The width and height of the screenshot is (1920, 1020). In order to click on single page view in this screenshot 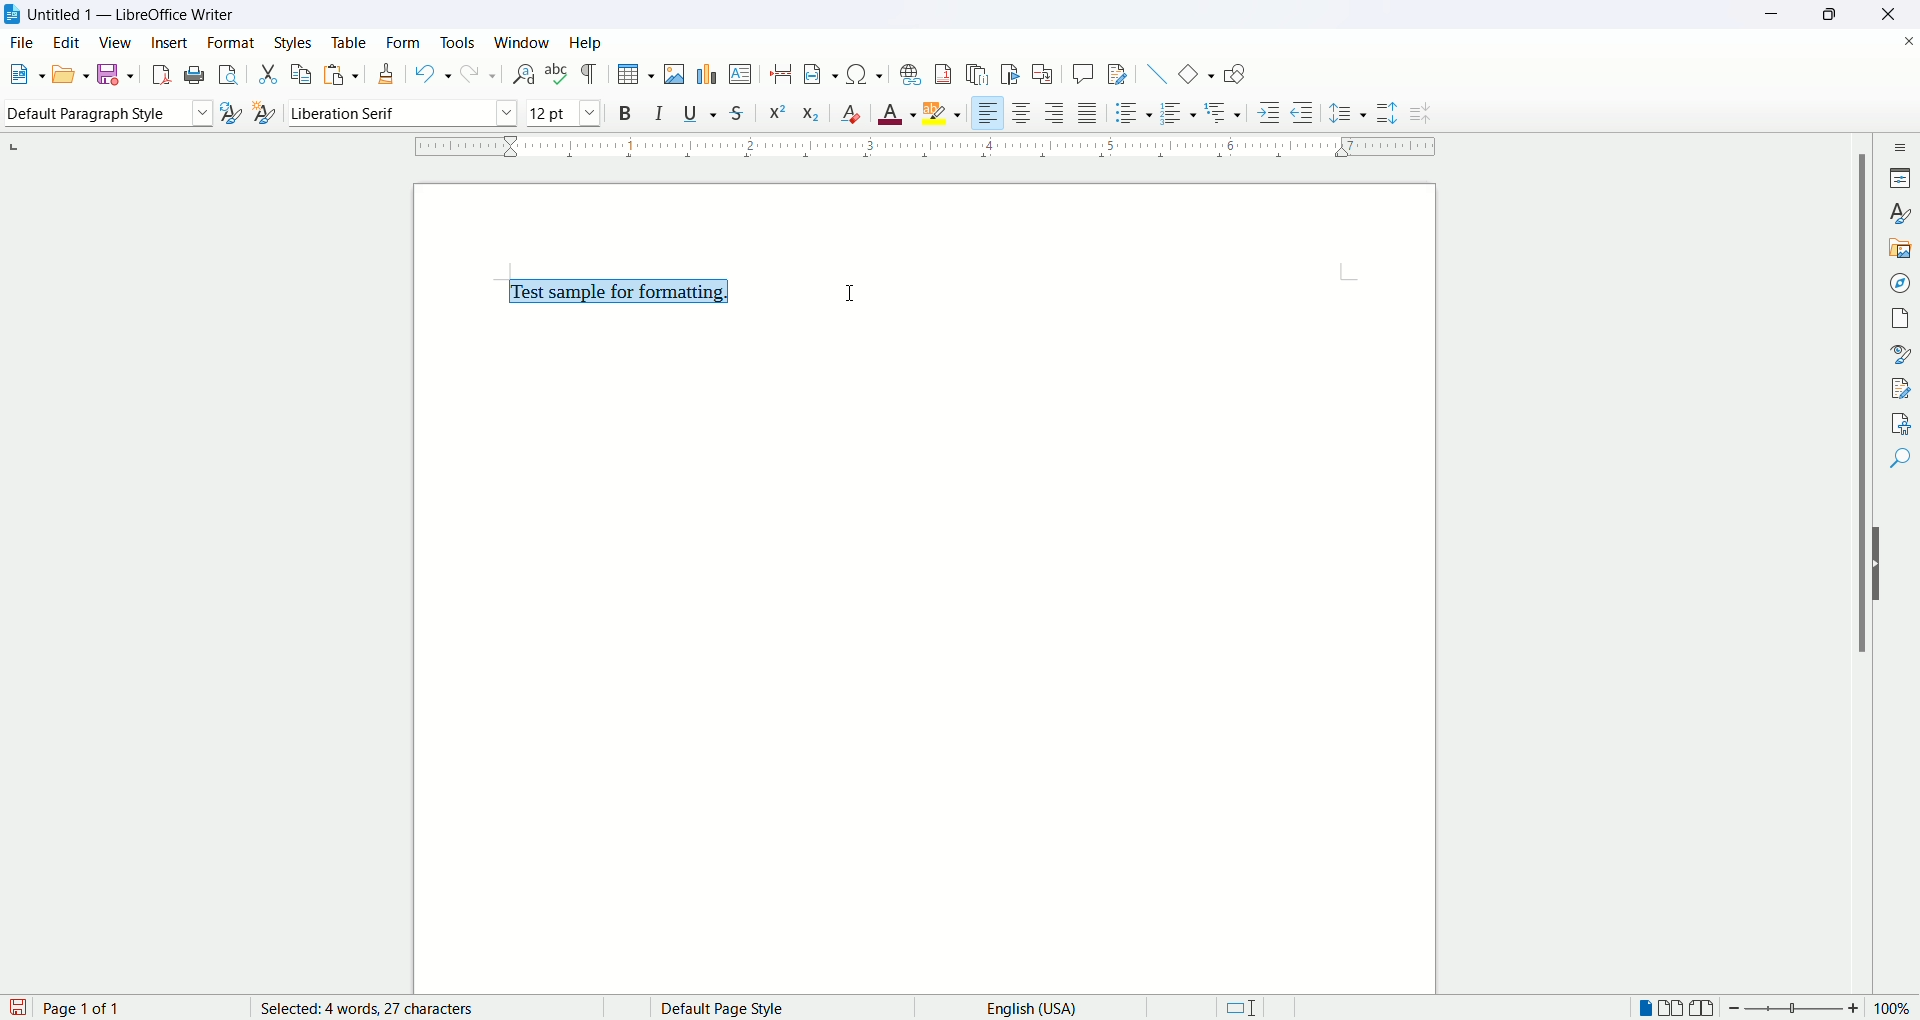, I will do `click(1639, 1008)`.